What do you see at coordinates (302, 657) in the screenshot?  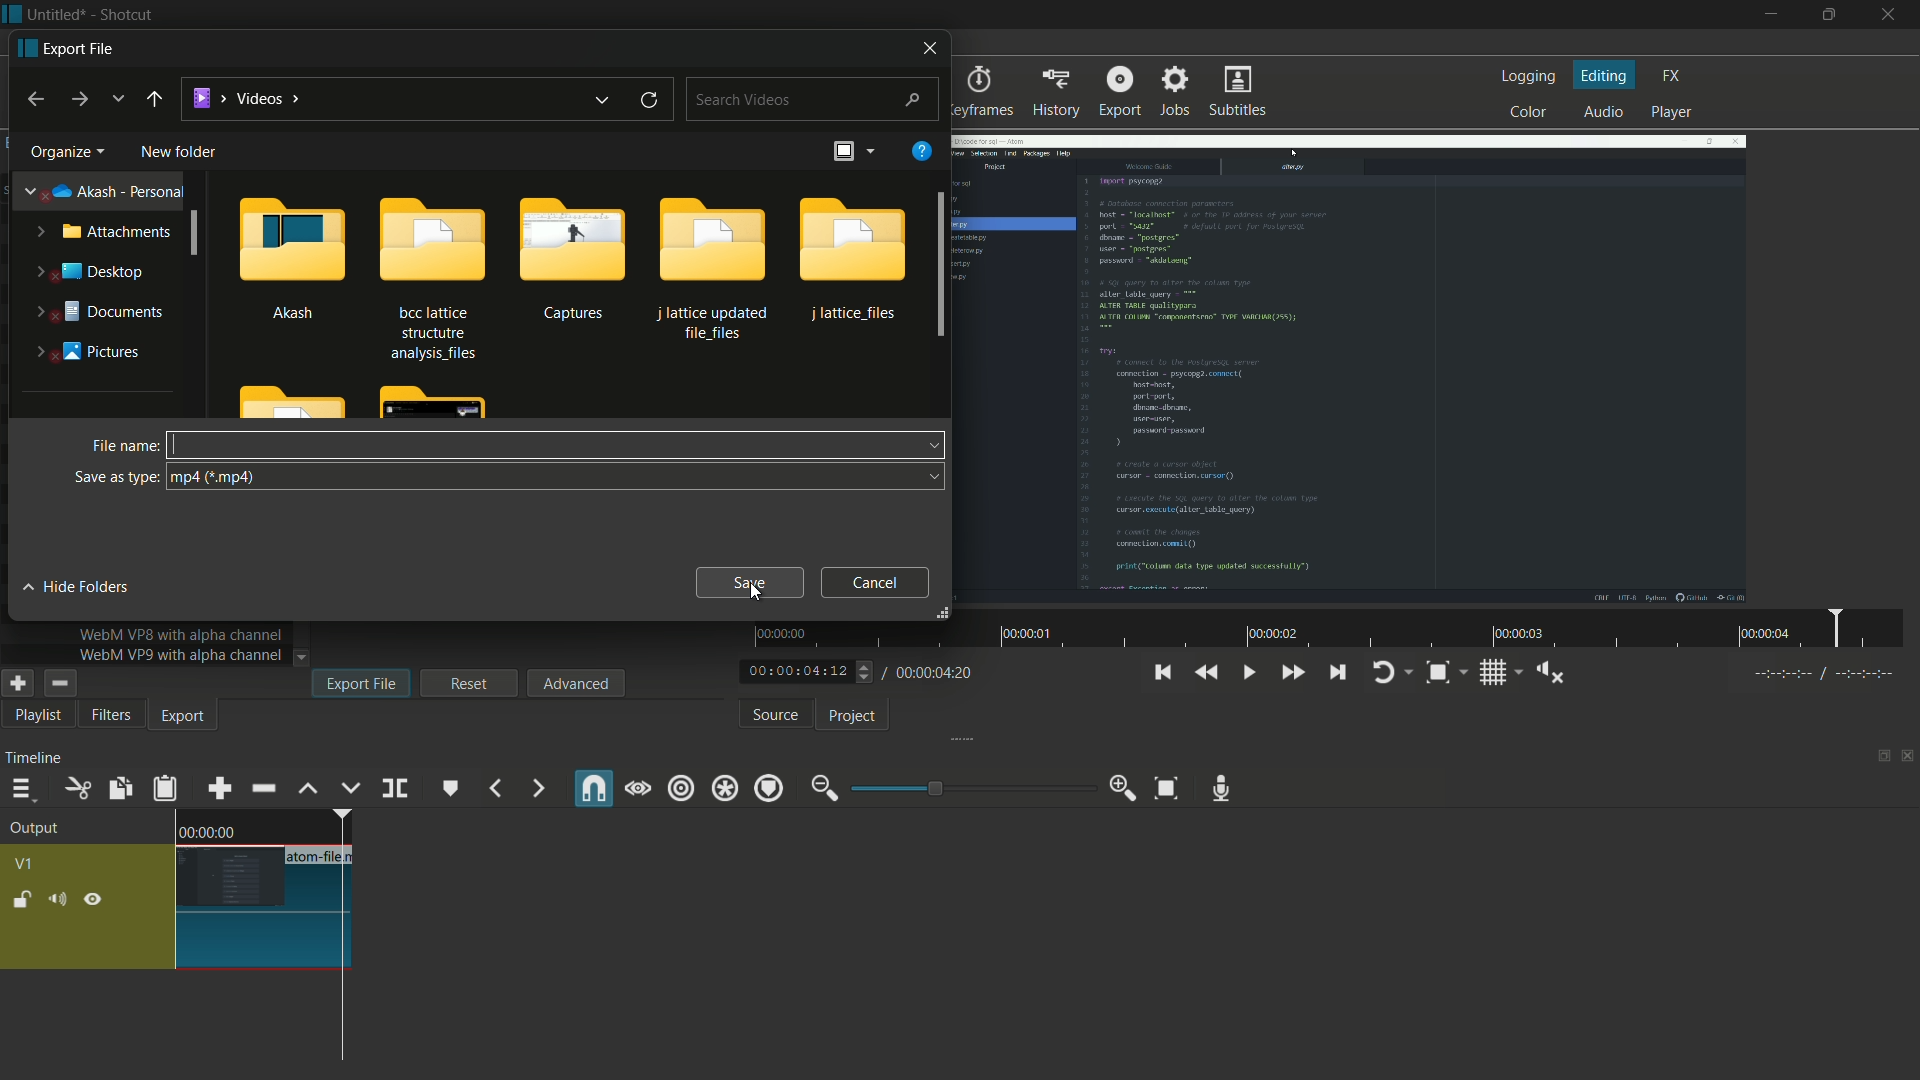 I see `dropdown` at bounding box center [302, 657].